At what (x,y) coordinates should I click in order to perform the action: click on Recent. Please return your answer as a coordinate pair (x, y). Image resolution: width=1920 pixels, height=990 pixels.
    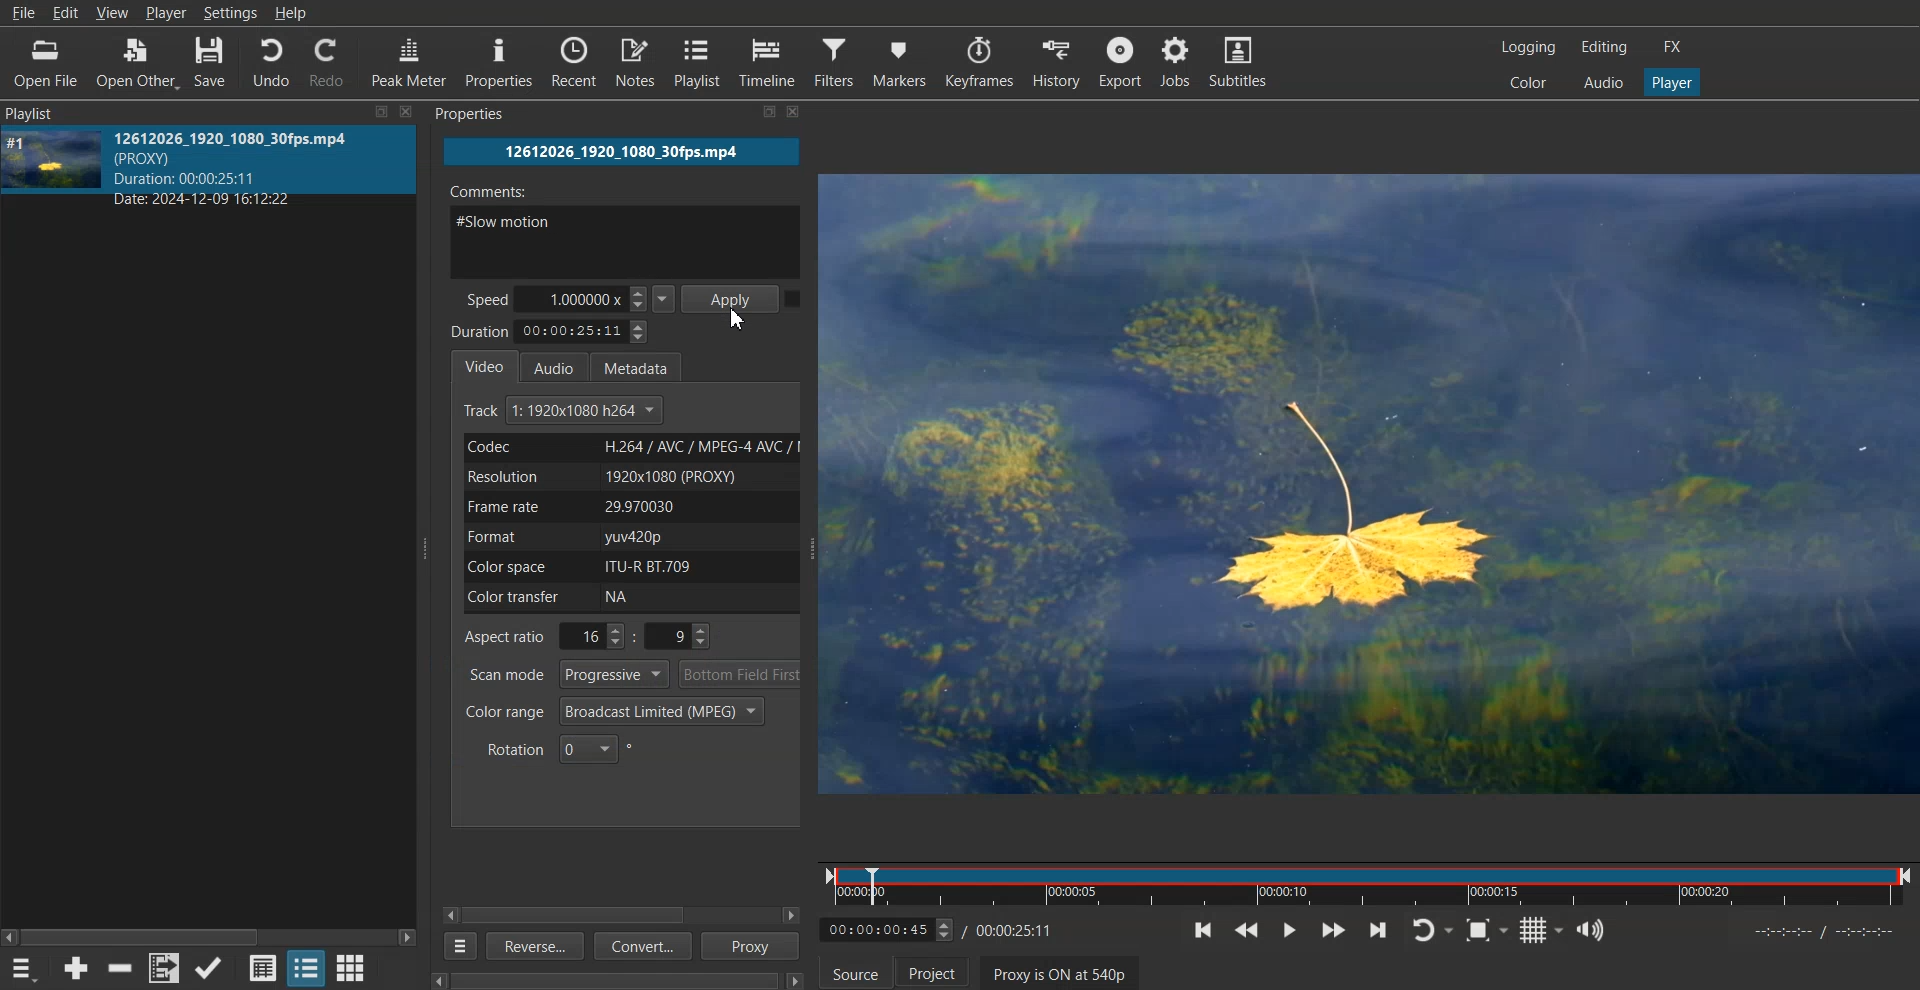
    Looking at the image, I should click on (574, 62).